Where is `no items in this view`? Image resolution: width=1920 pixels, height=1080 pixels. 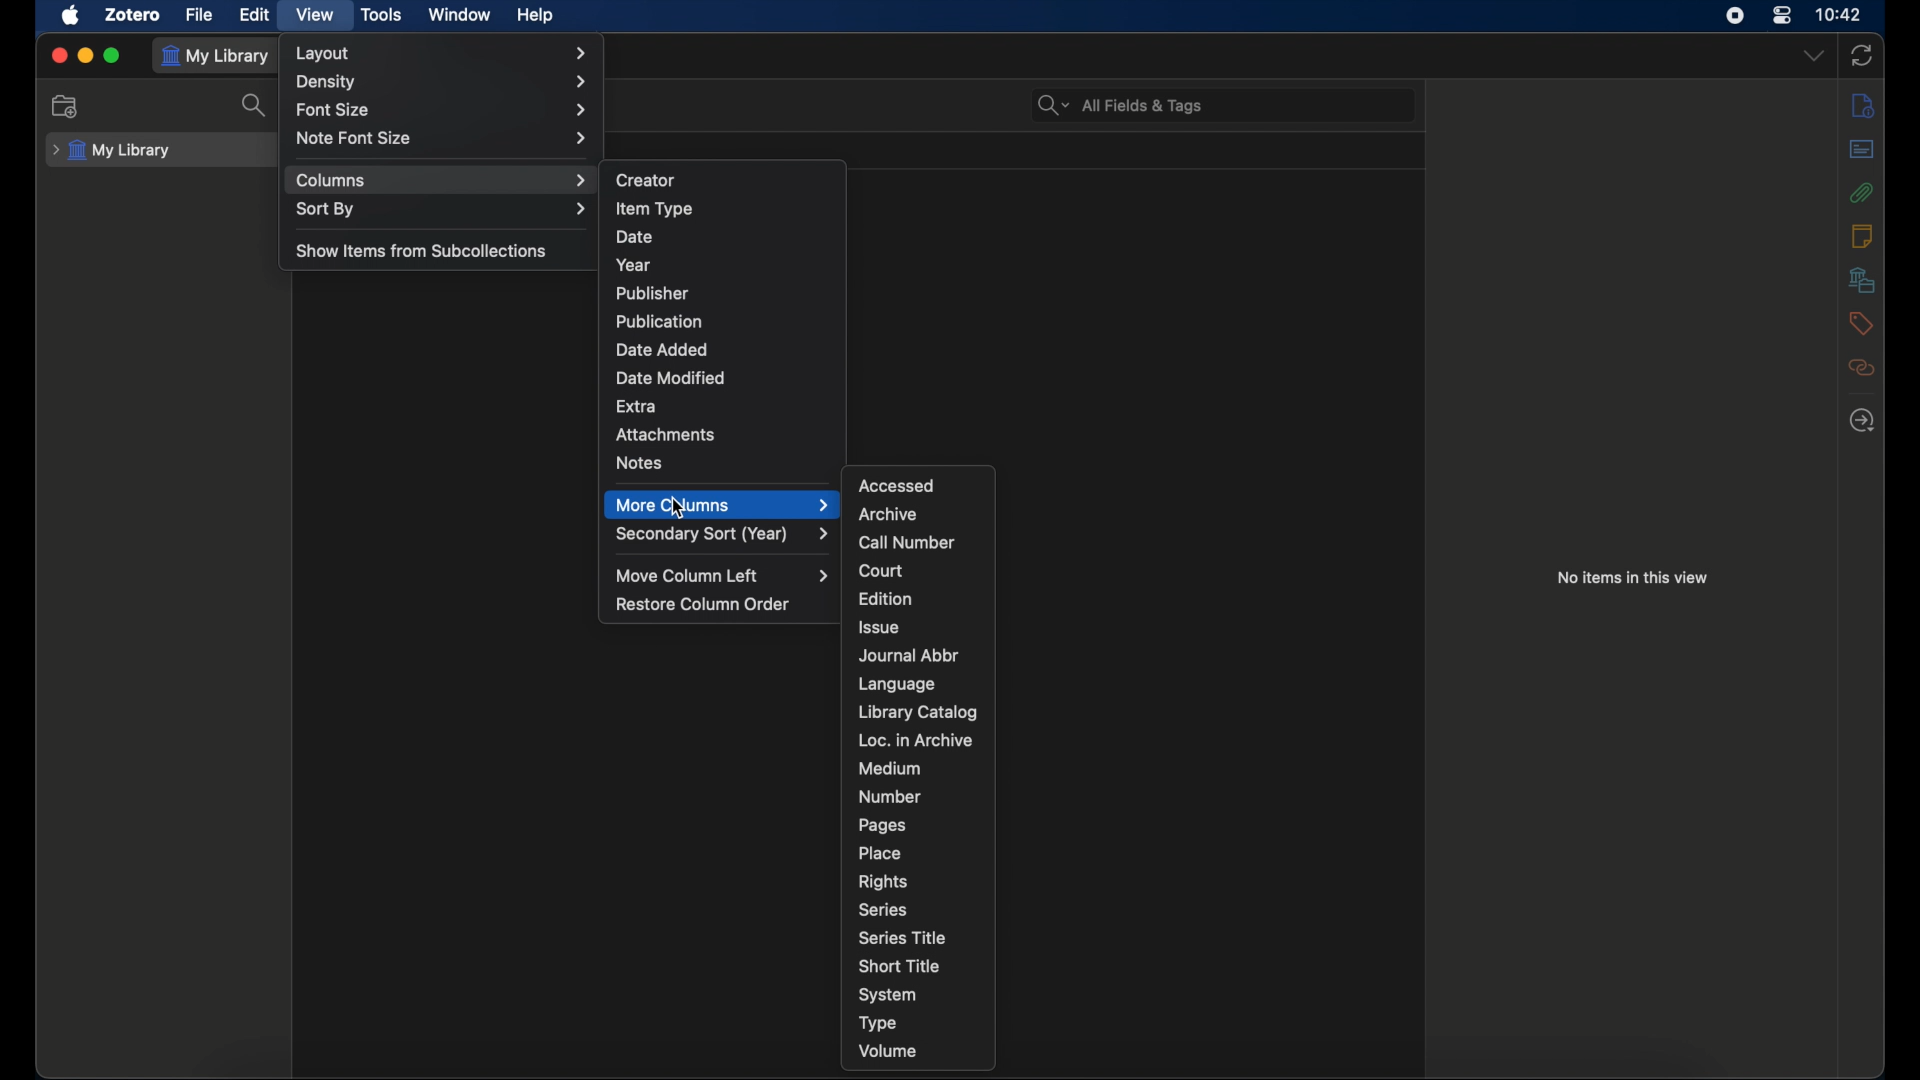
no items in this view is located at coordinates (1632, 577).